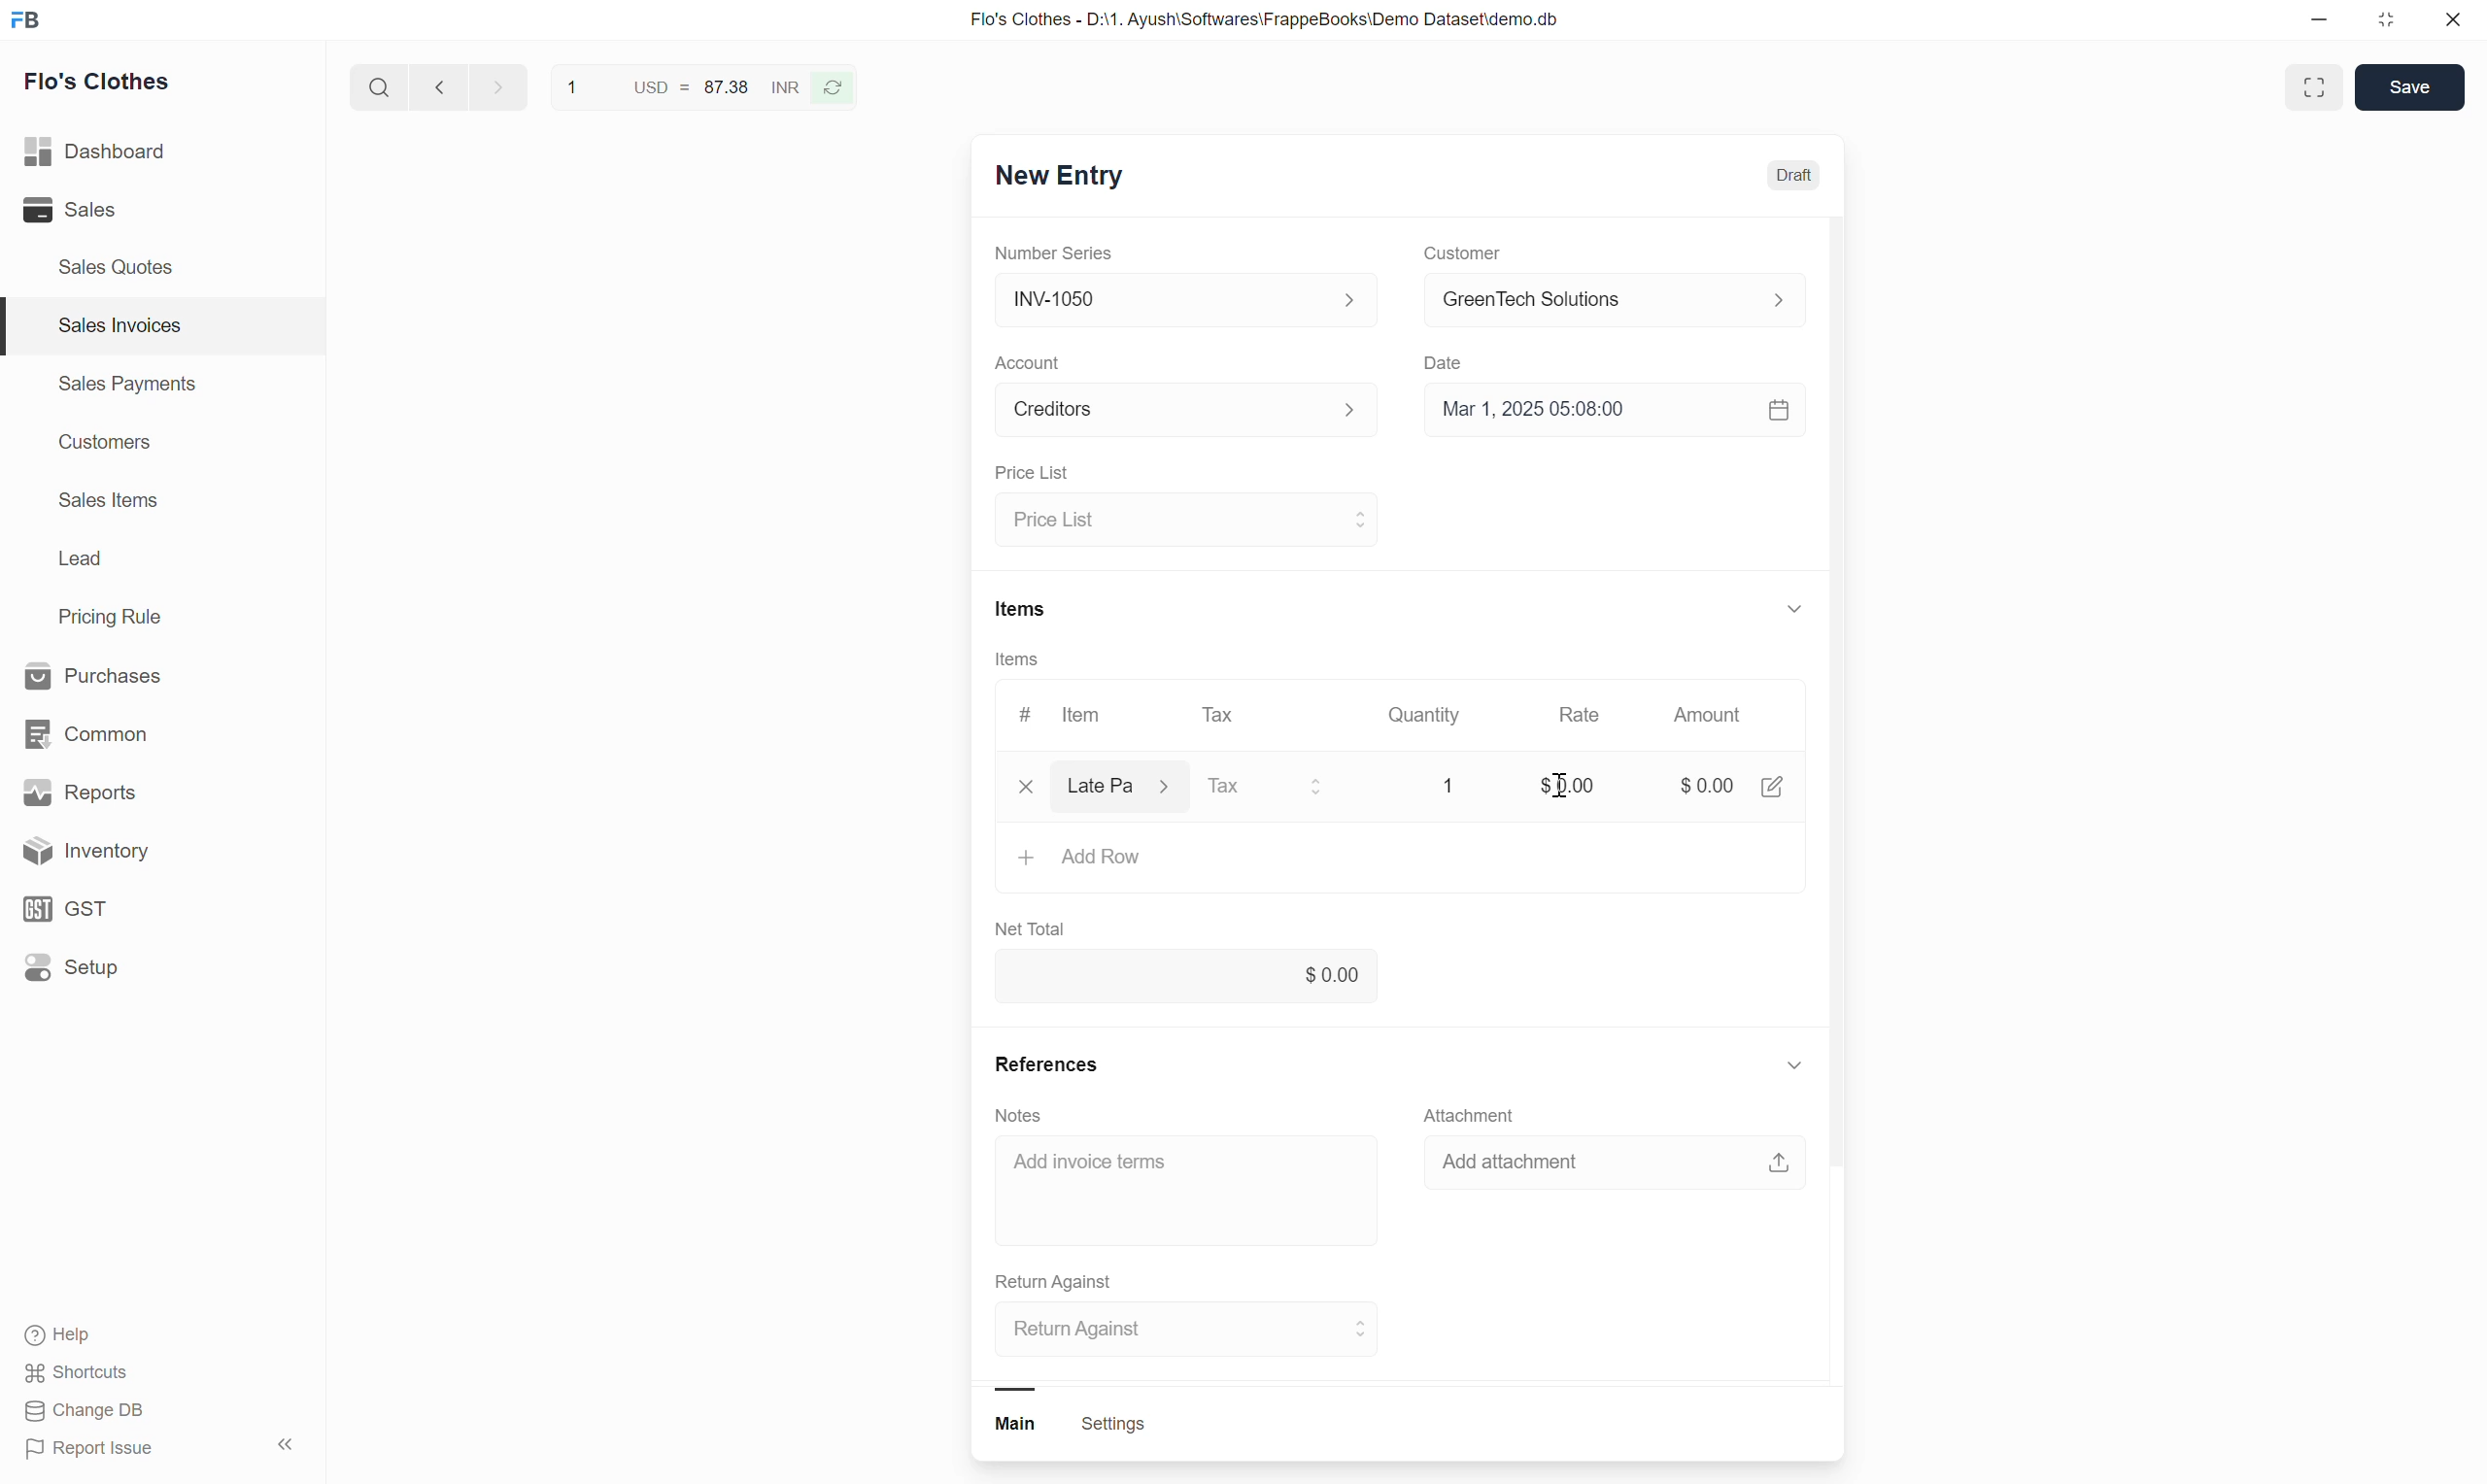 This screenshot has width=2487, height=1484. I want to click on Inventory , so click(150, 851).